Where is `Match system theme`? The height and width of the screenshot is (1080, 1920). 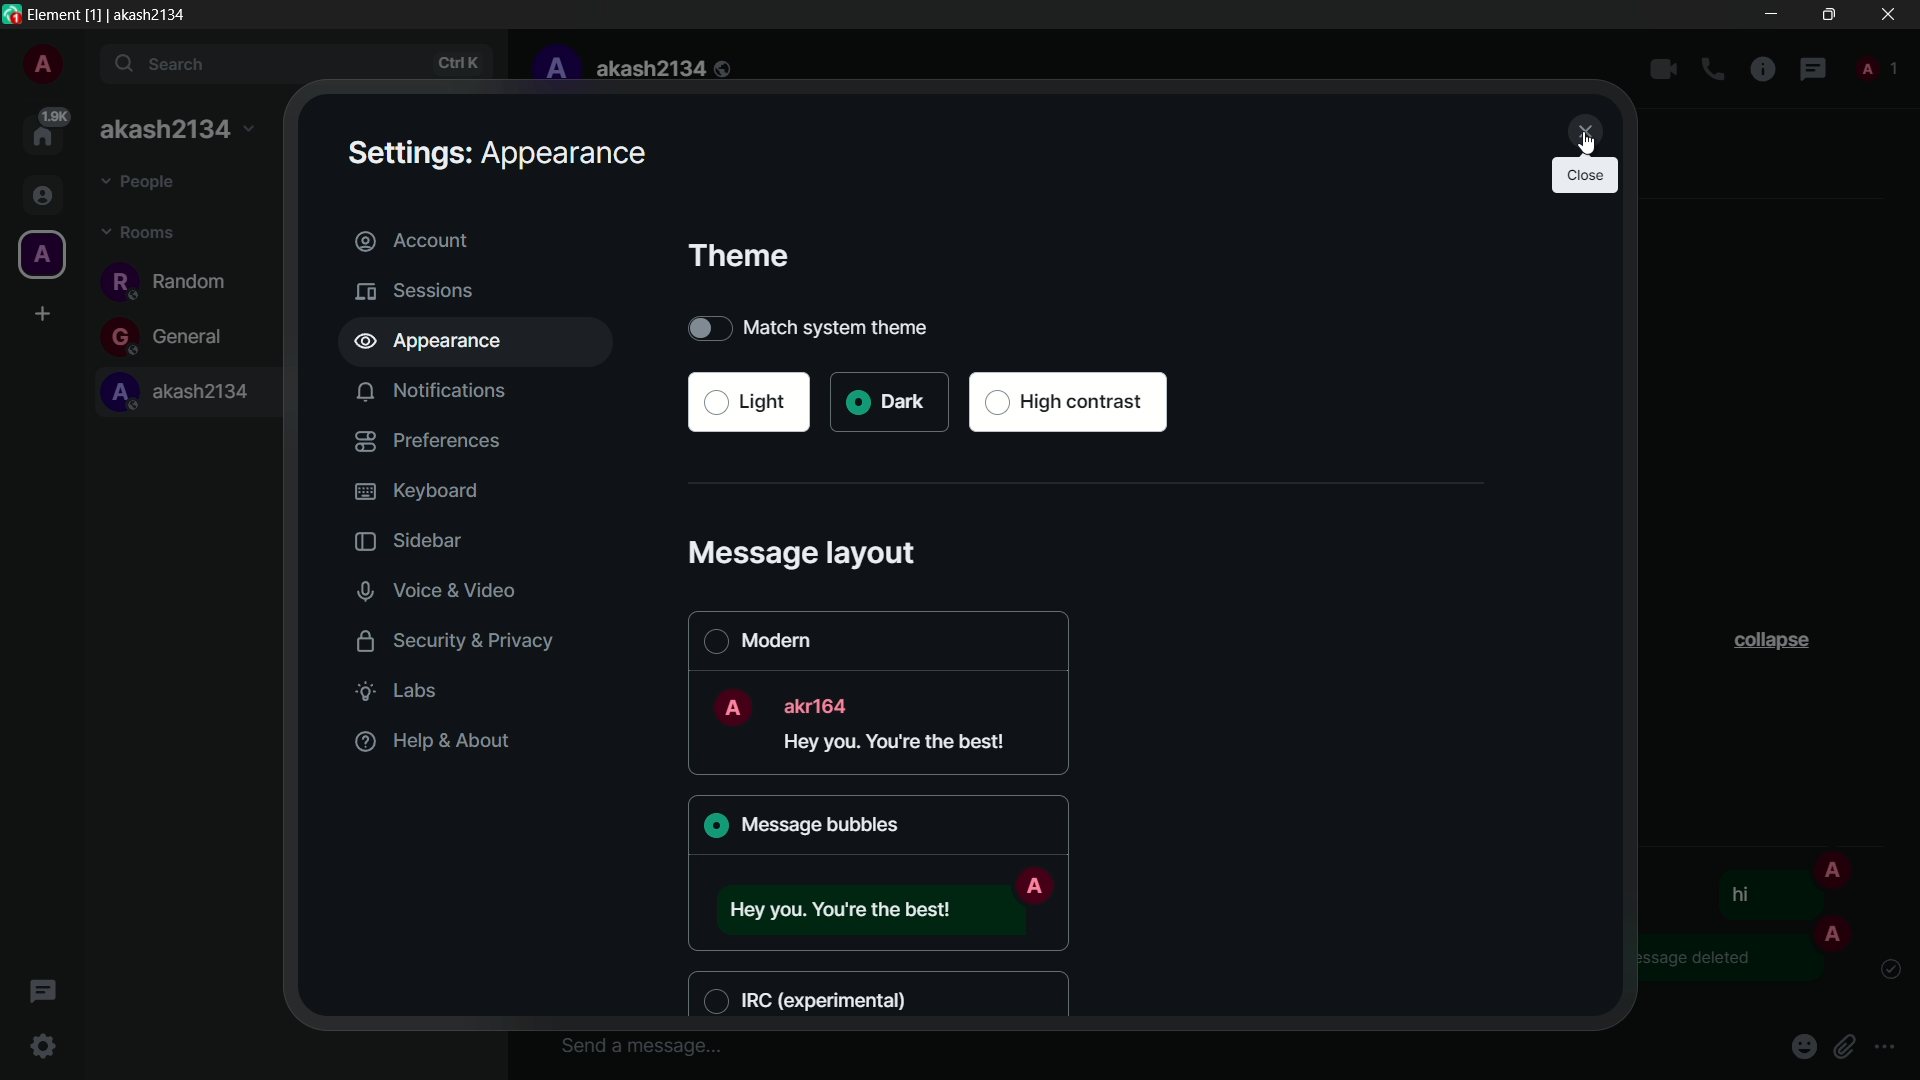 Match system theme is located at coordinates (867, 327).